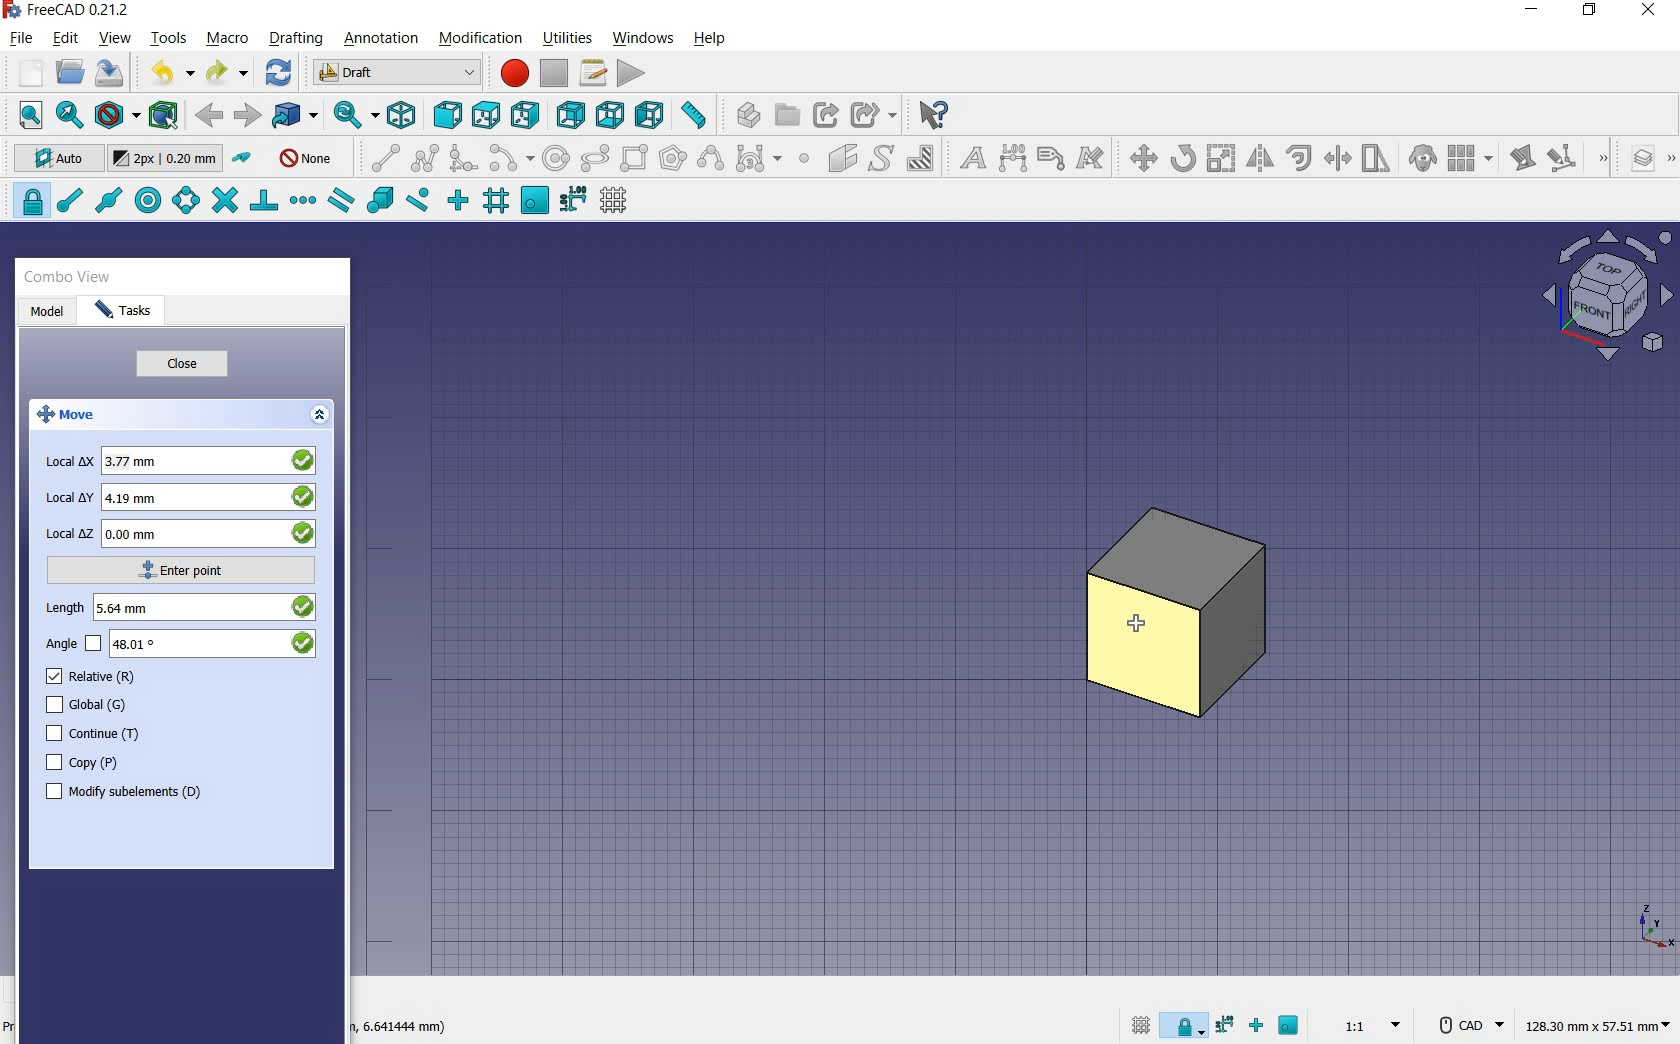  What do you see at coordinates (402, 116) in the screenshot?
I see `isometric` at bounding box center [402, 116].